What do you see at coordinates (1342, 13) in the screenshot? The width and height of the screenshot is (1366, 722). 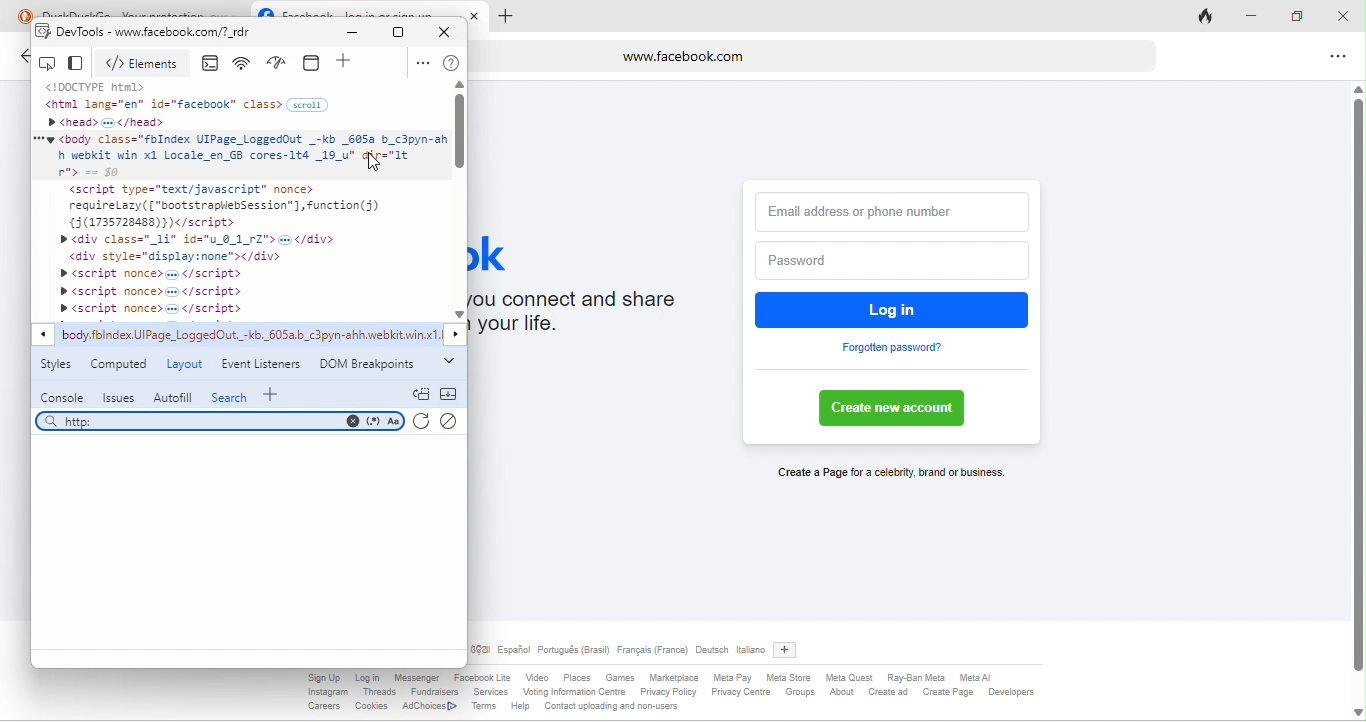 I see `close` at bounding box center [1342, 13].